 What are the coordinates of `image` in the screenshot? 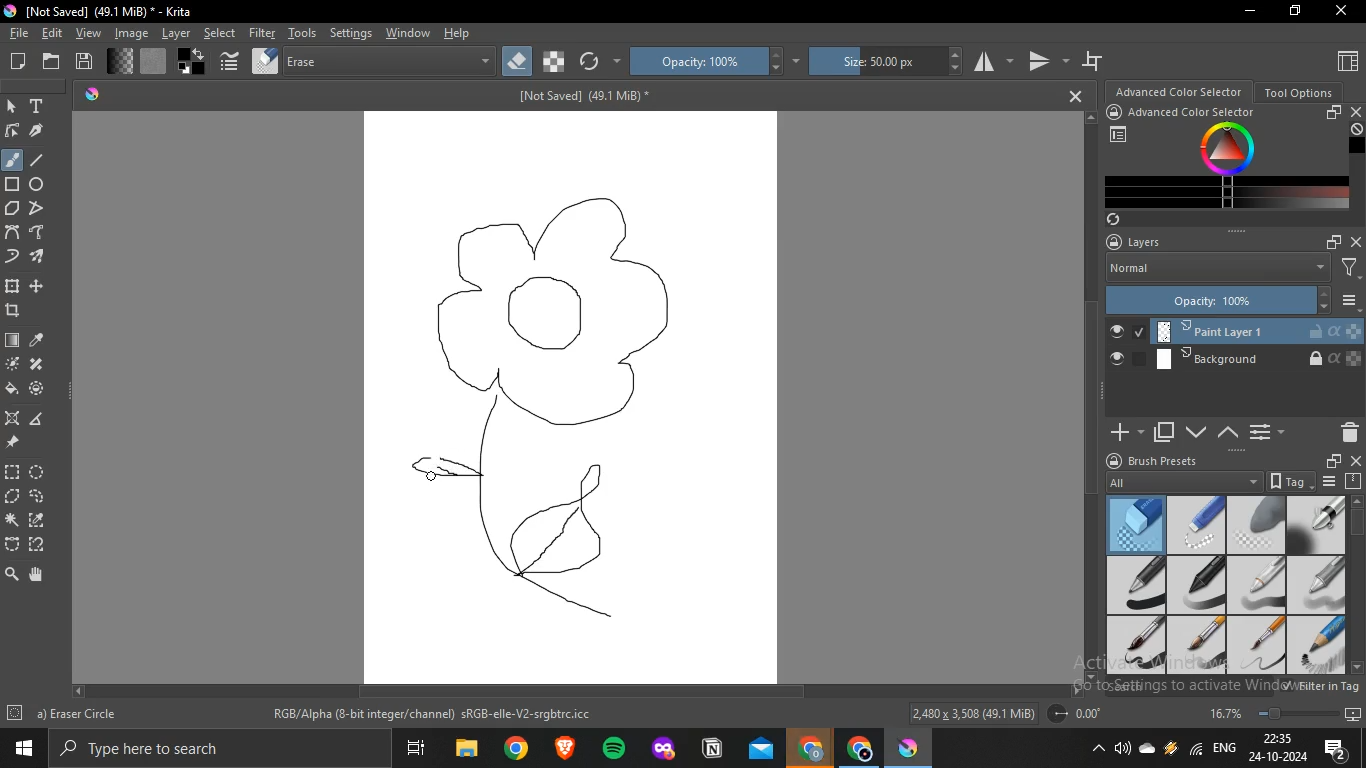 It's located at (129, 32).